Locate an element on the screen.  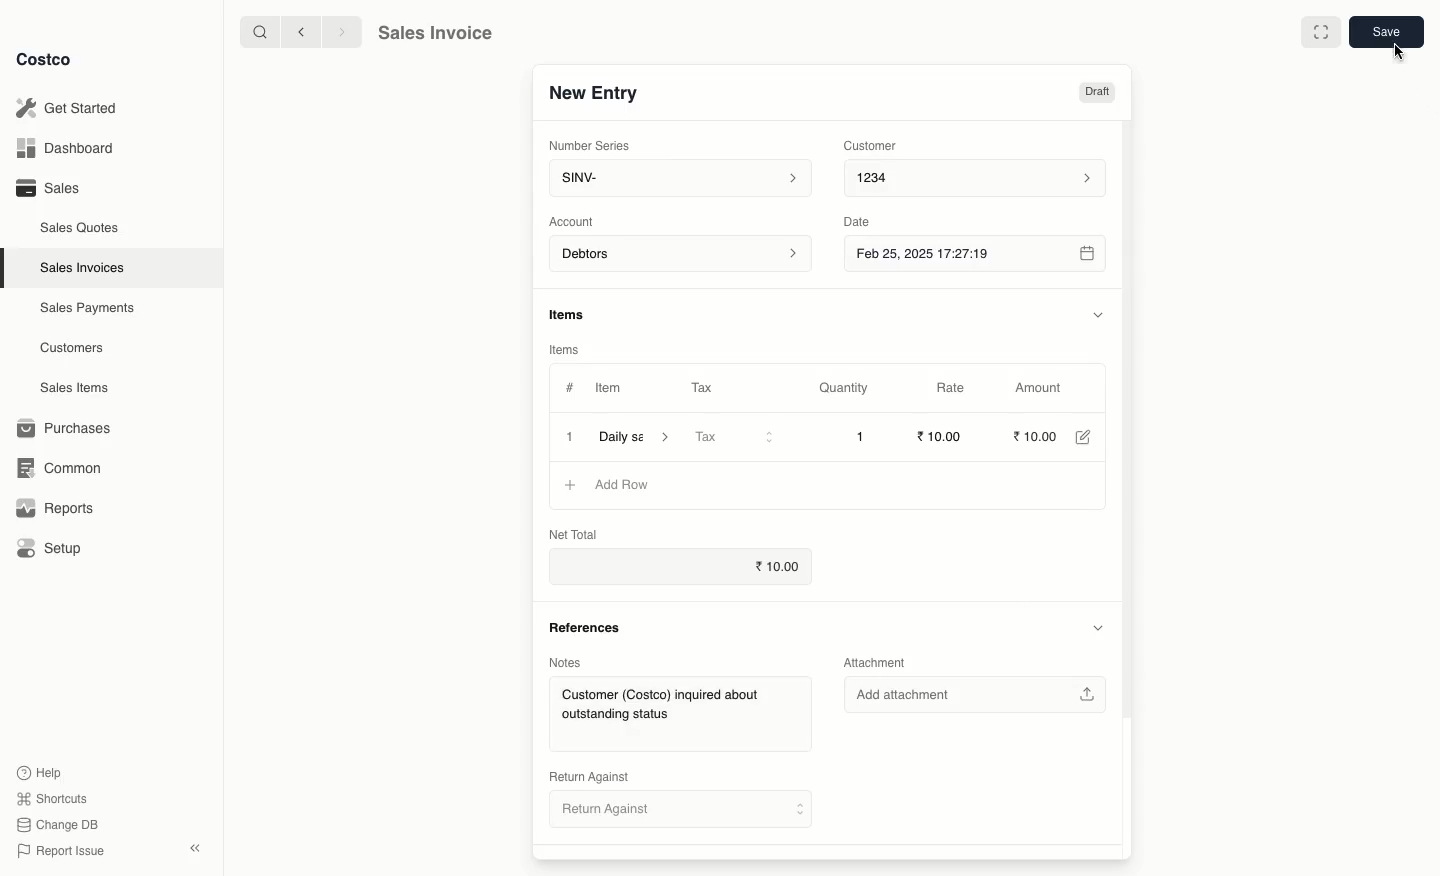
Hide is located at coordinates (1097, 627).